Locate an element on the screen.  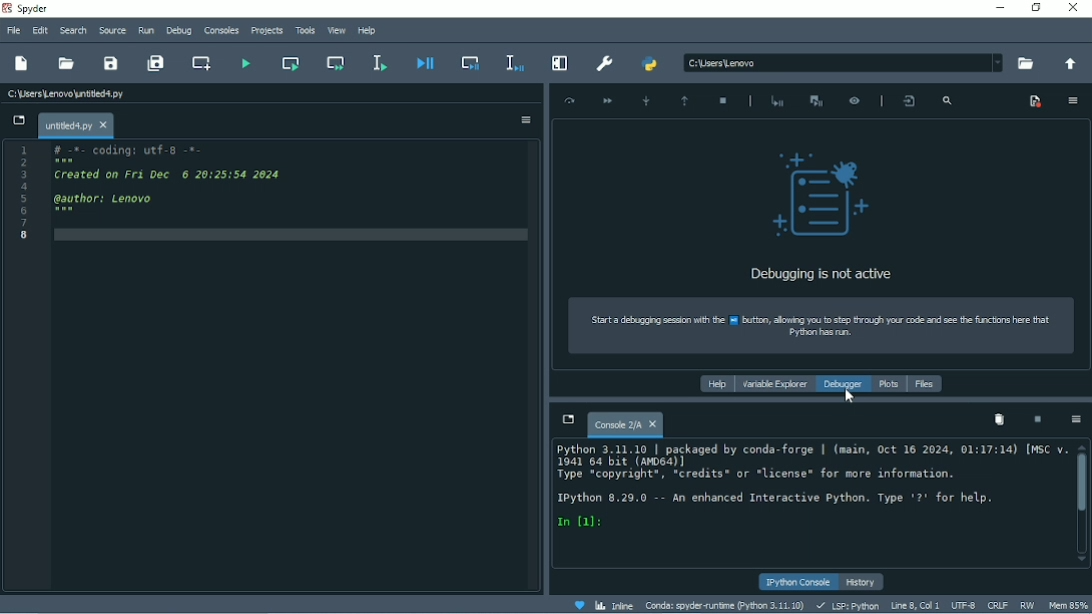
UTF-8 is located at coordinates (962, 605).